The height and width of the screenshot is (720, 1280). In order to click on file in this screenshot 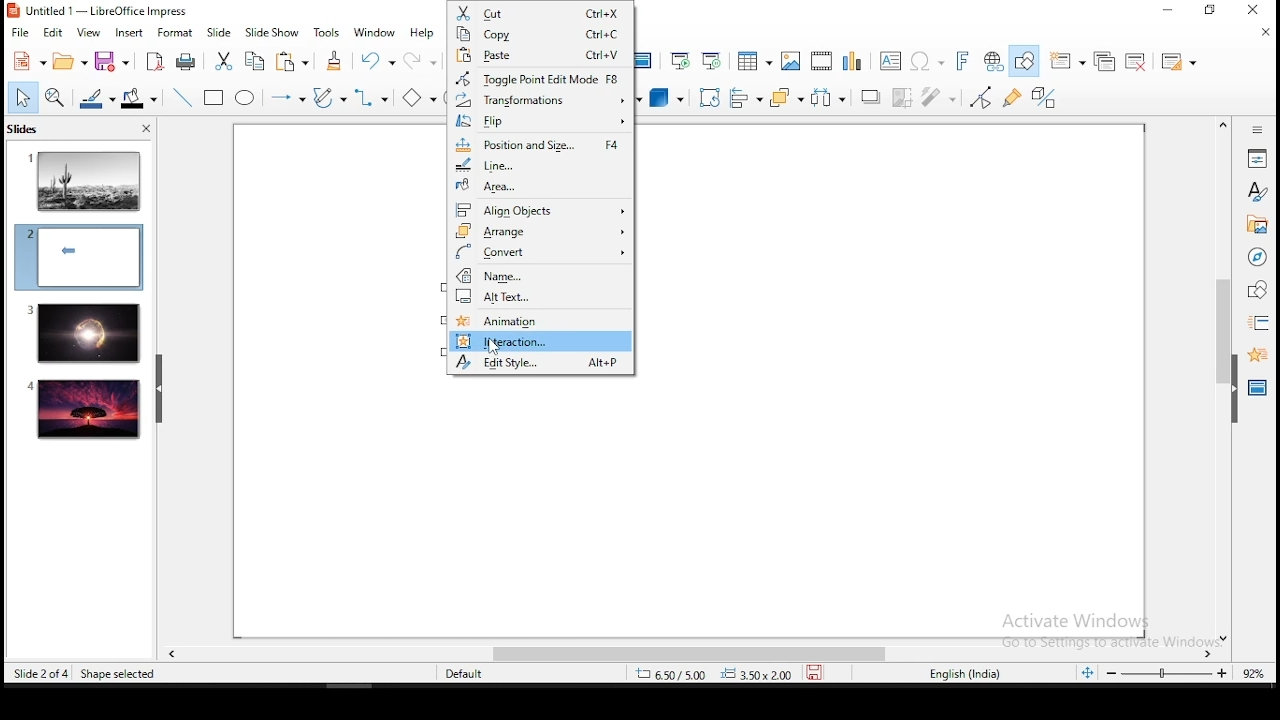, I will do `click(19, 32)`.